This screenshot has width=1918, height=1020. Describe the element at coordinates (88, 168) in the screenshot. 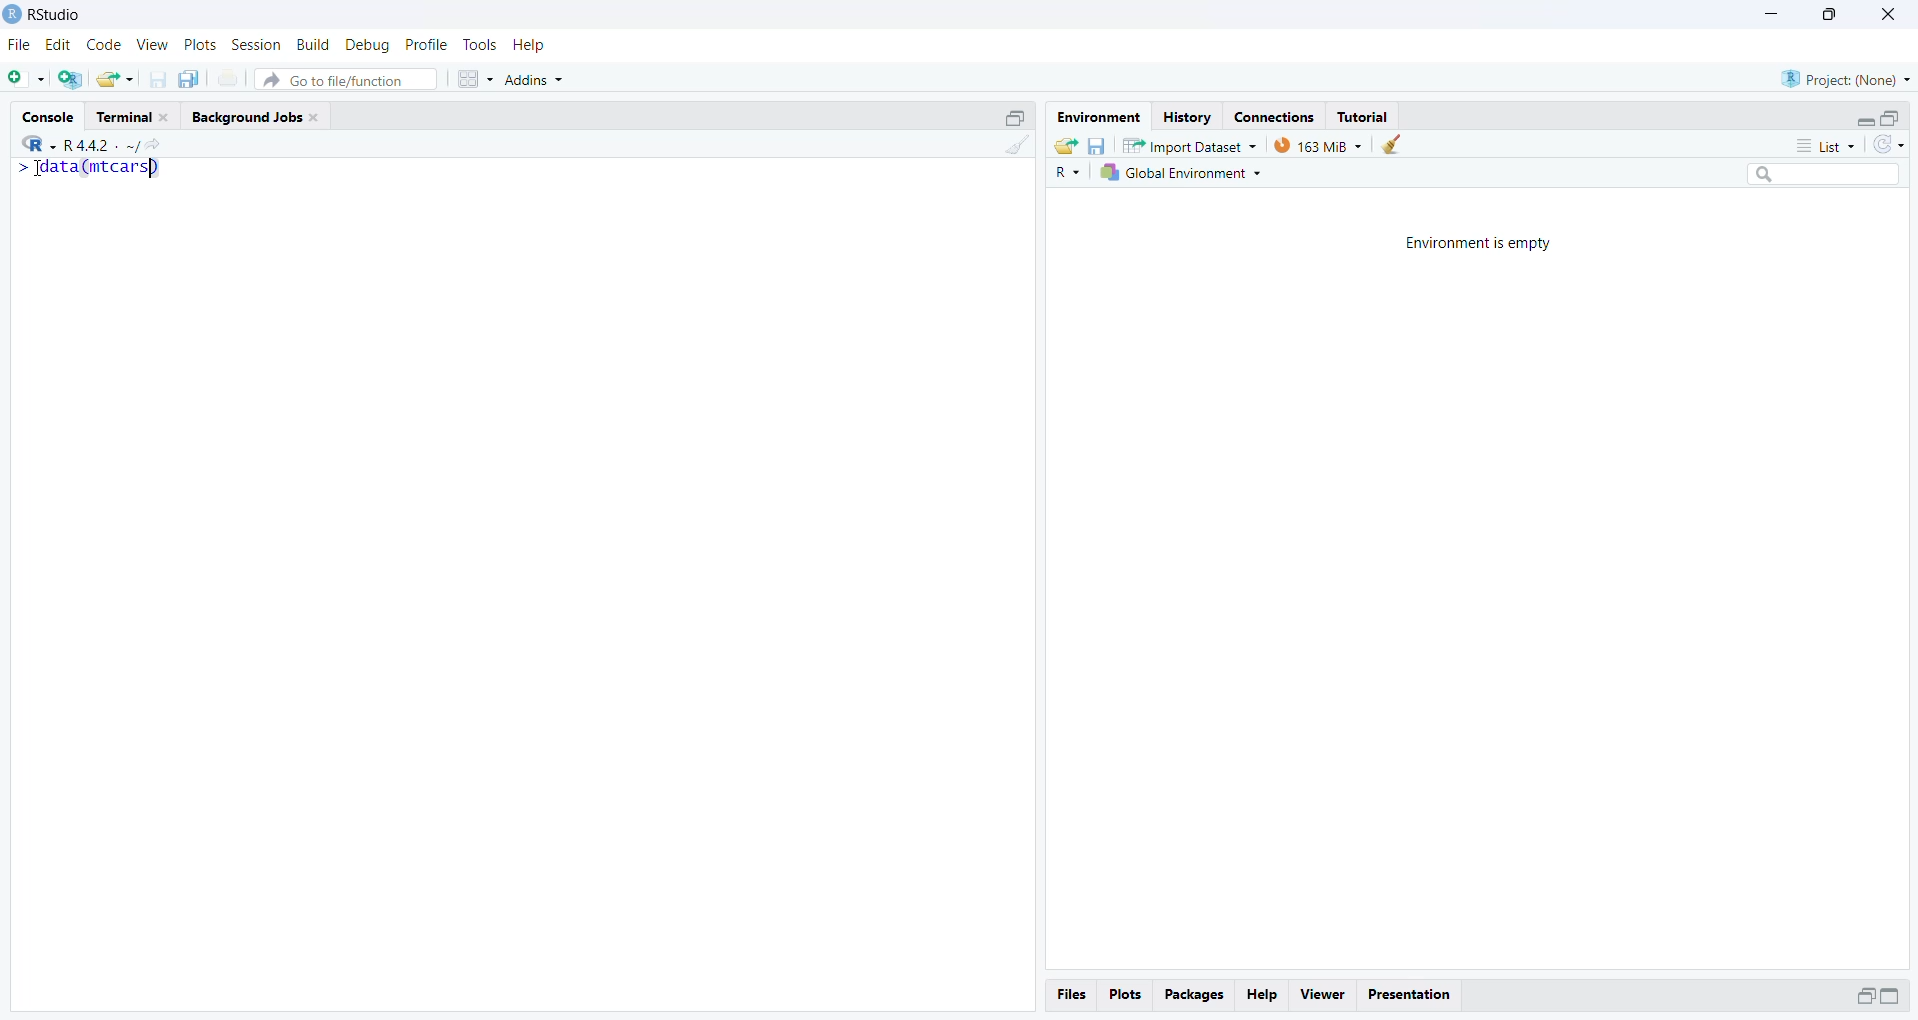

I see `> data(mtcars)` at that location.